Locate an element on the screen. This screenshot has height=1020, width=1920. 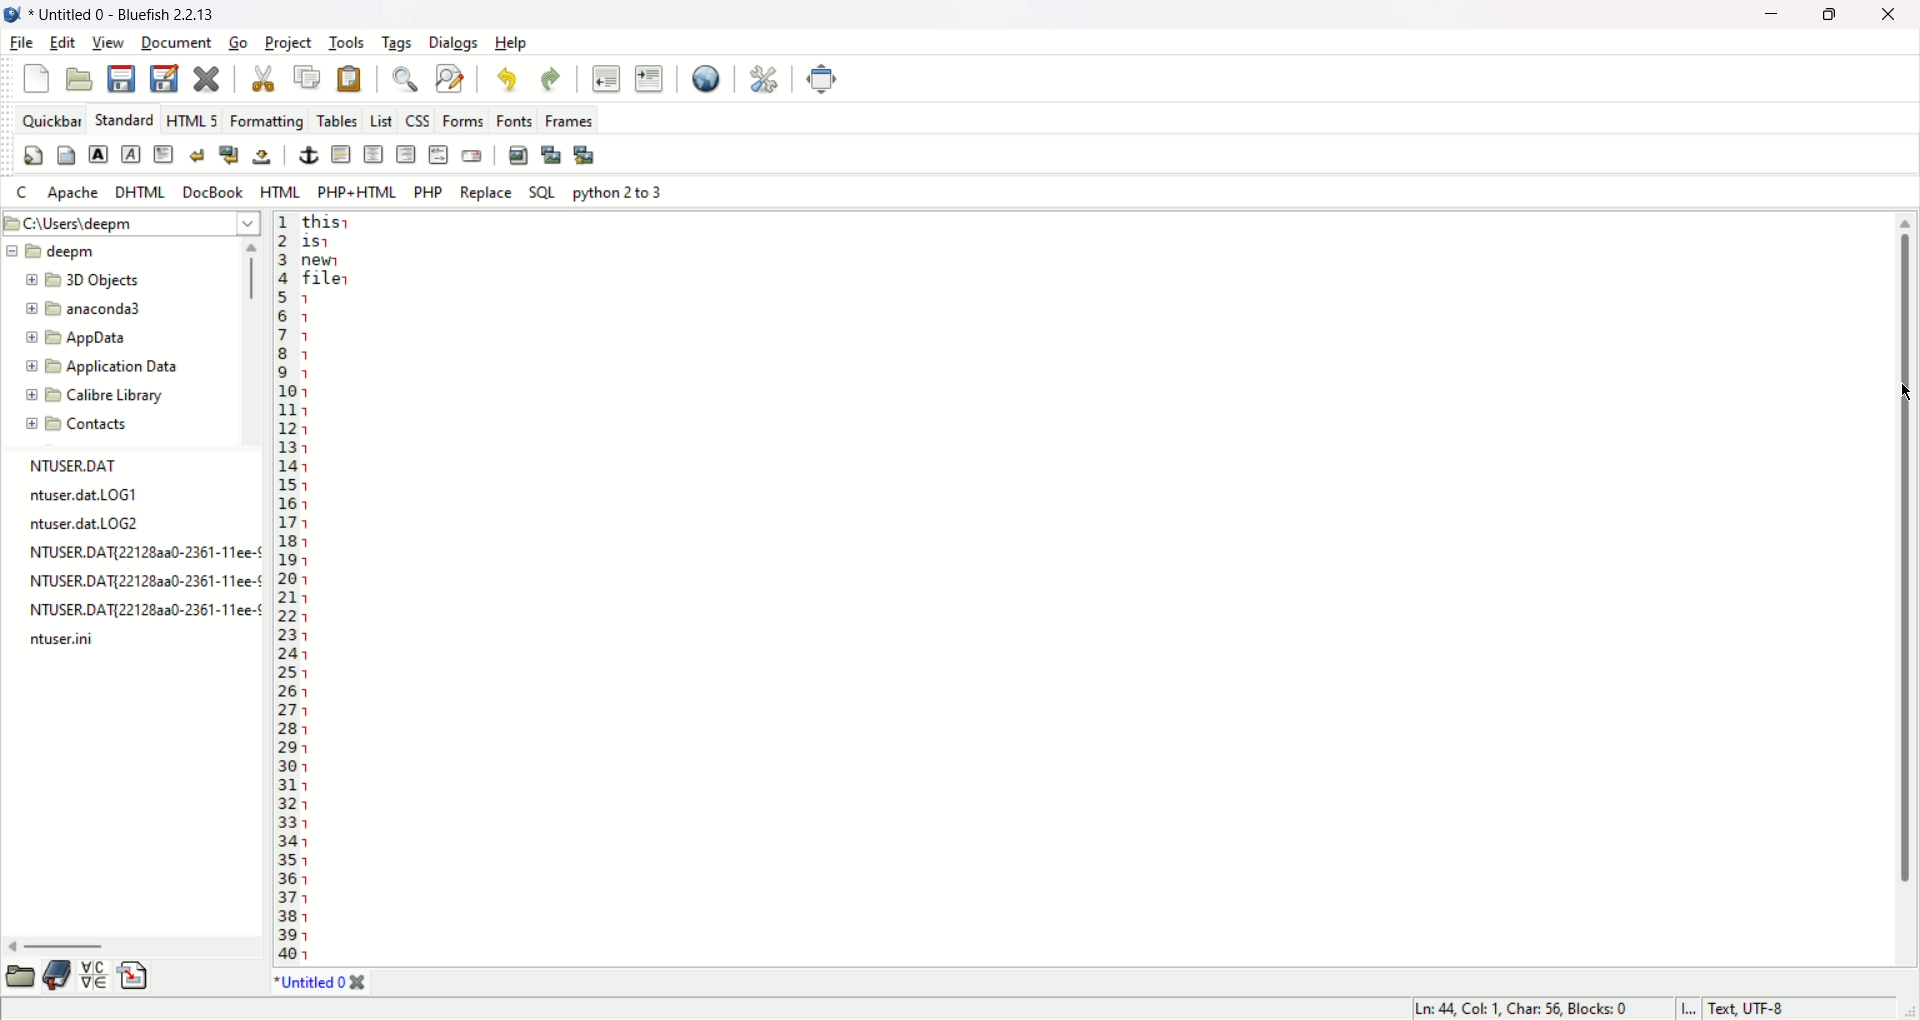
snippets is located at coordinates (134, 977).